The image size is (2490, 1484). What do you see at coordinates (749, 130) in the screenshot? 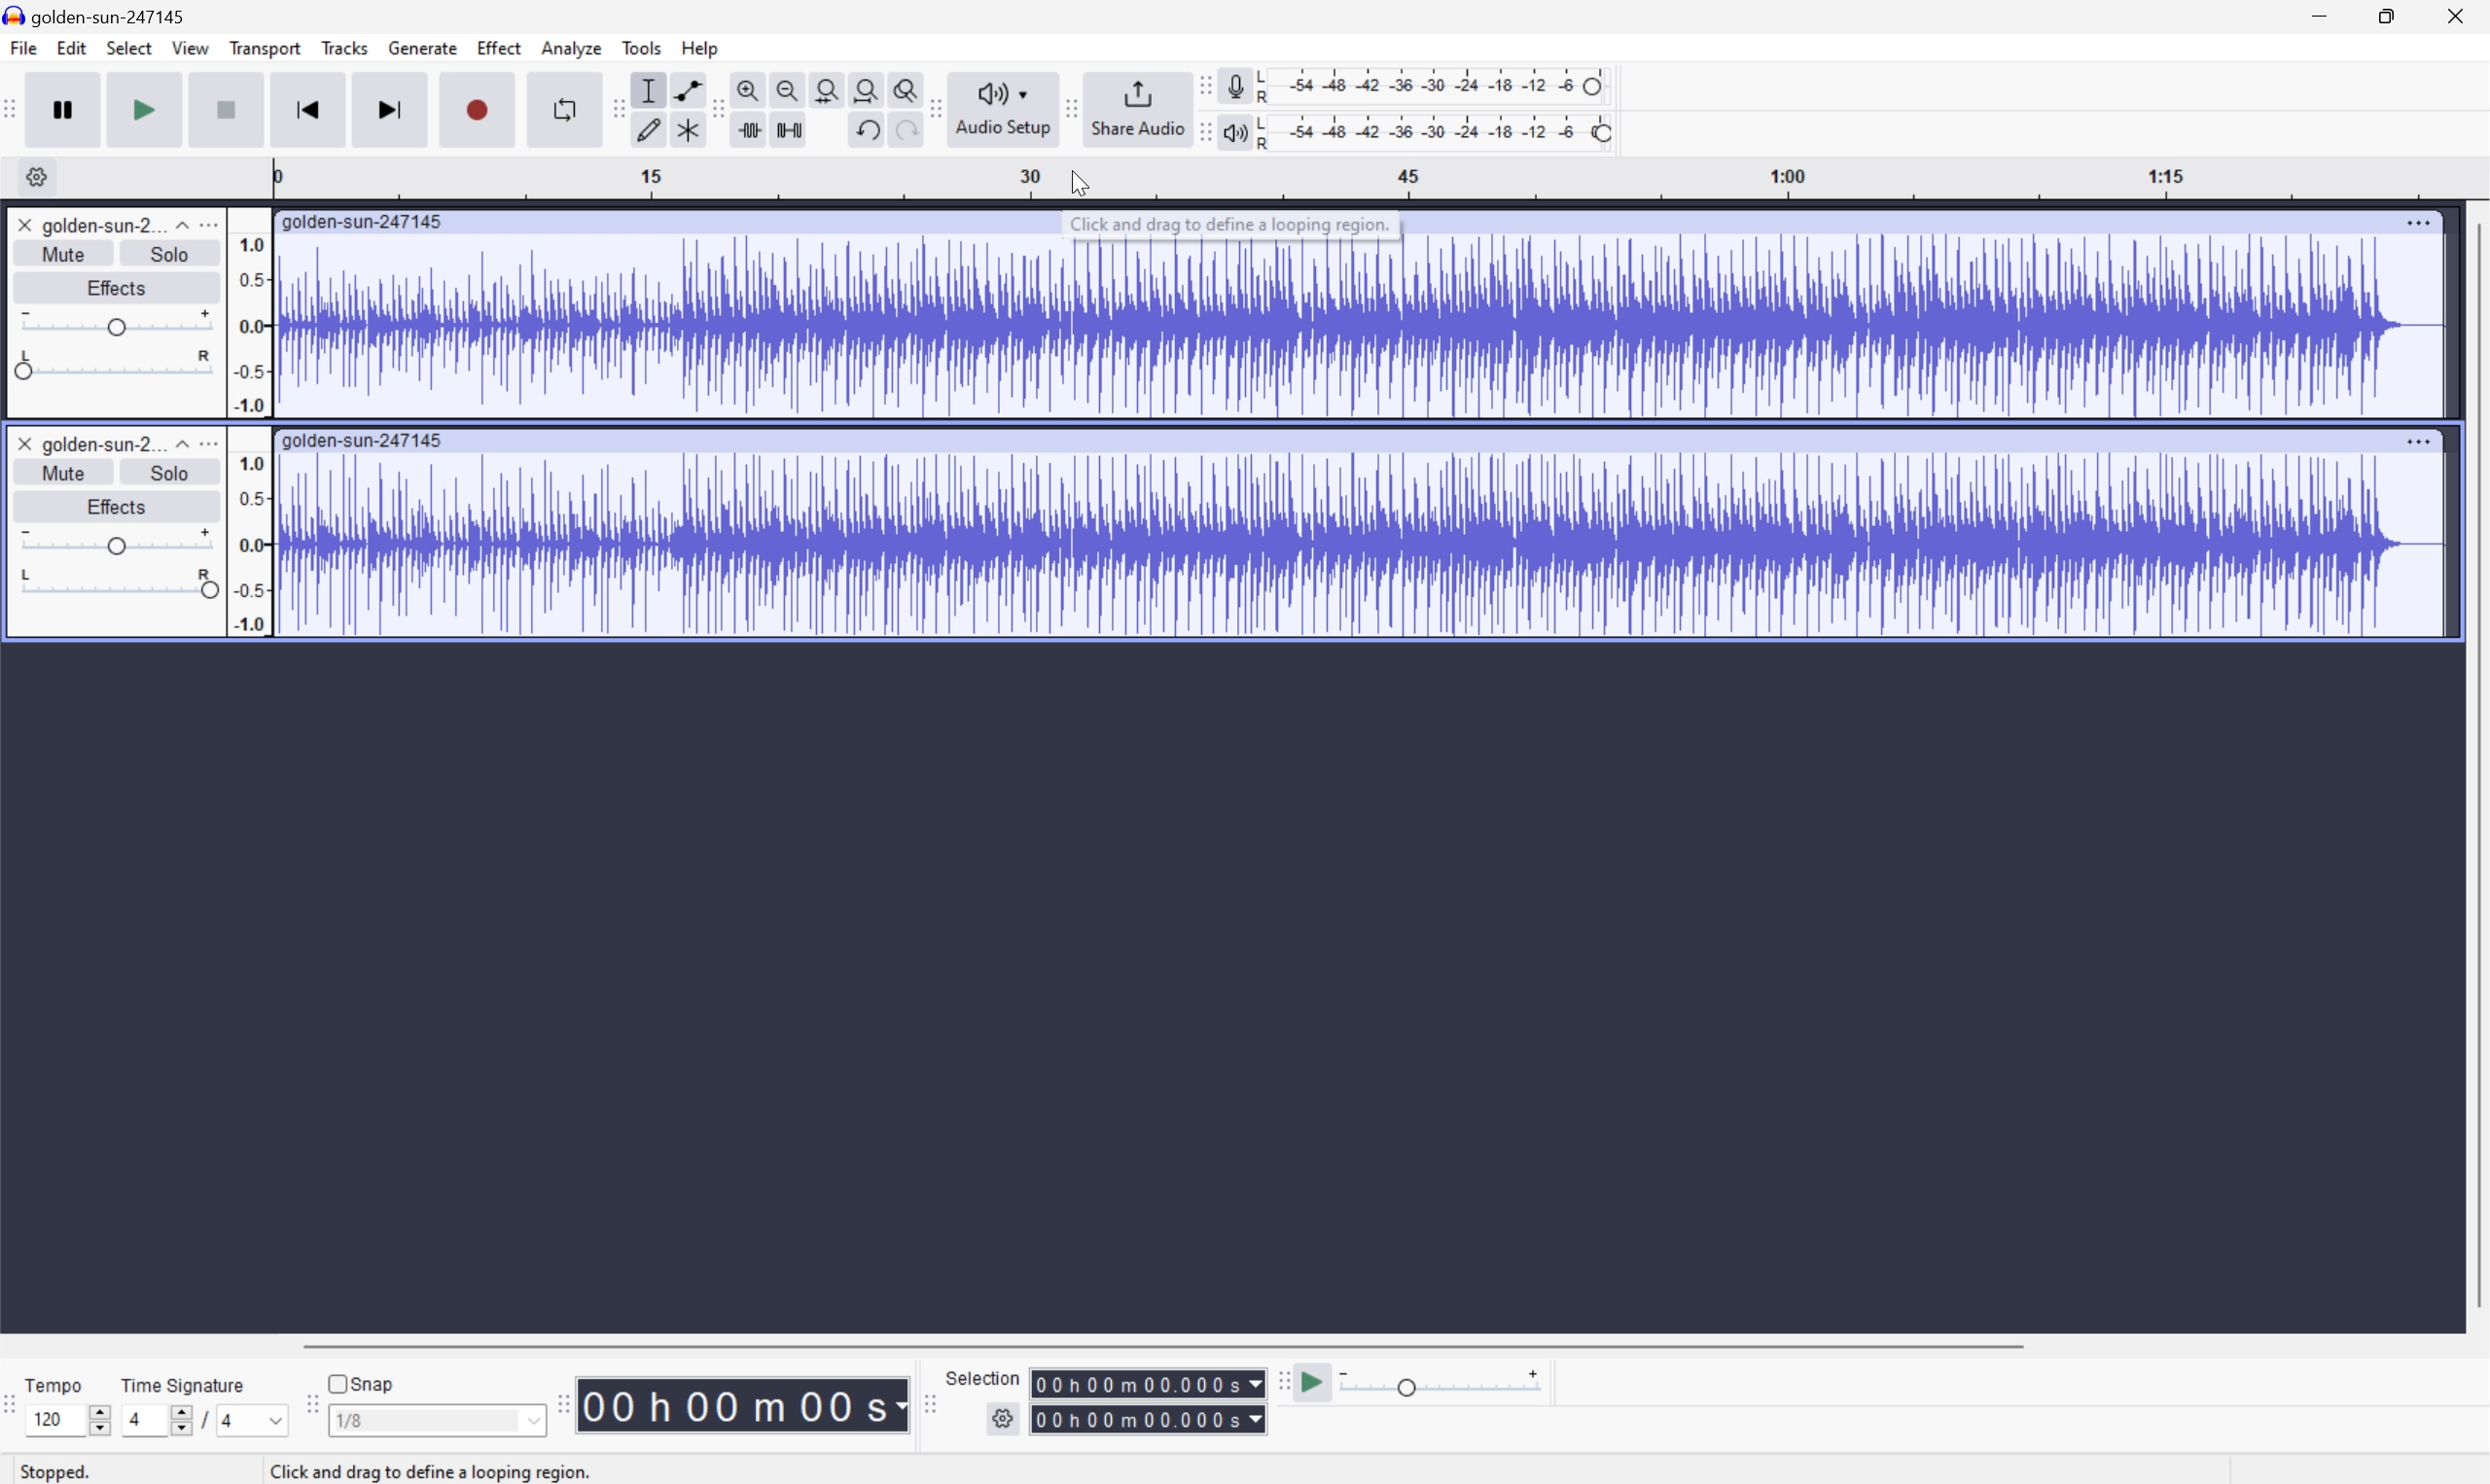
I see `Trim audio outside selection` at bounding box center [749, 130].